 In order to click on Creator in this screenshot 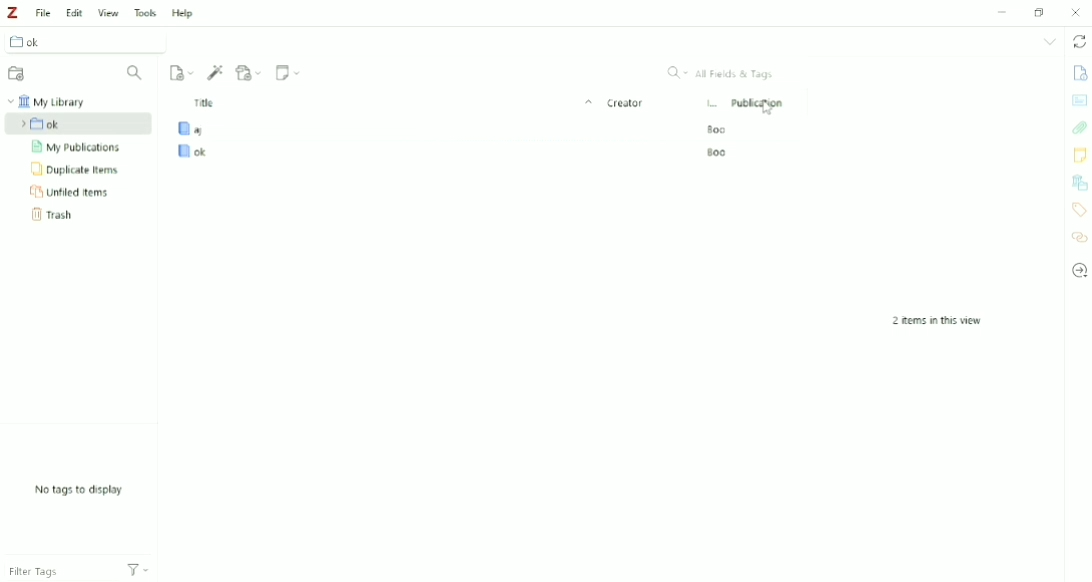, I will do `click(625, 103)`.